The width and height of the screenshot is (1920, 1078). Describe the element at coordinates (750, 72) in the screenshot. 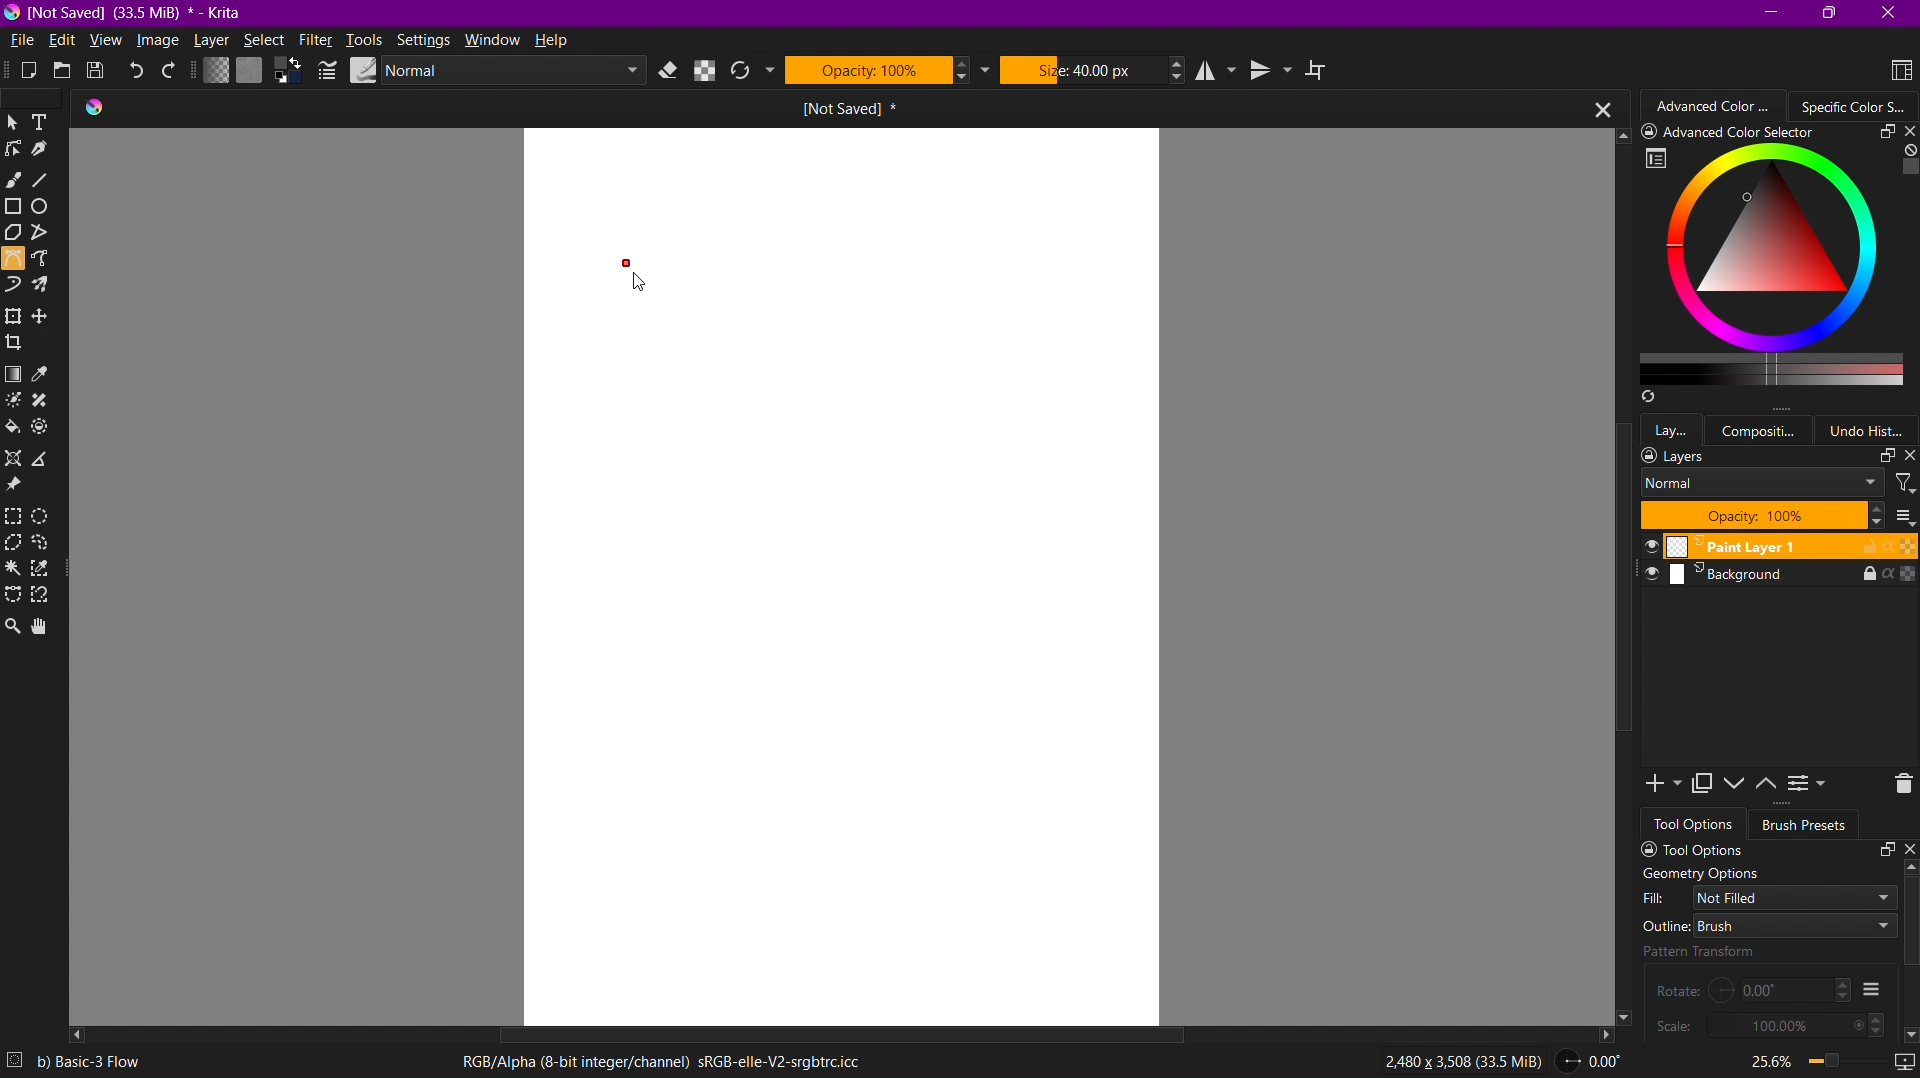

I see `Reload Original Preset` at that location.